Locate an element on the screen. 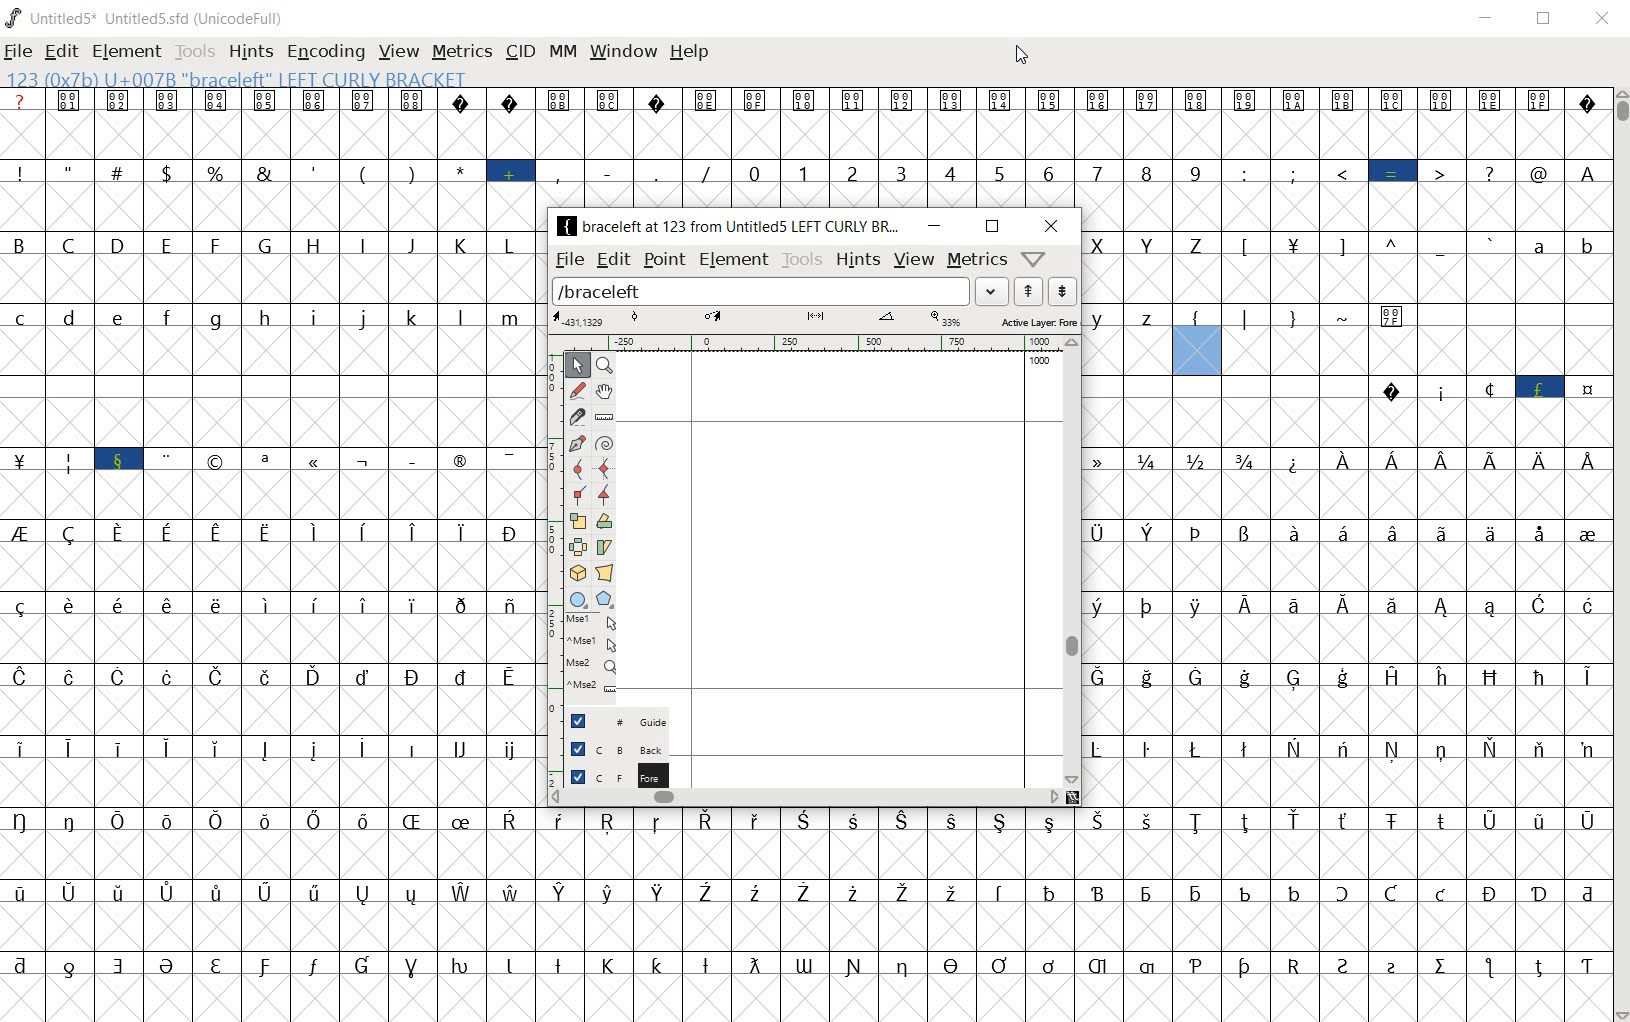 The image size is (1630, 1022). Rotate the selection is located at coordinates (605, 547).